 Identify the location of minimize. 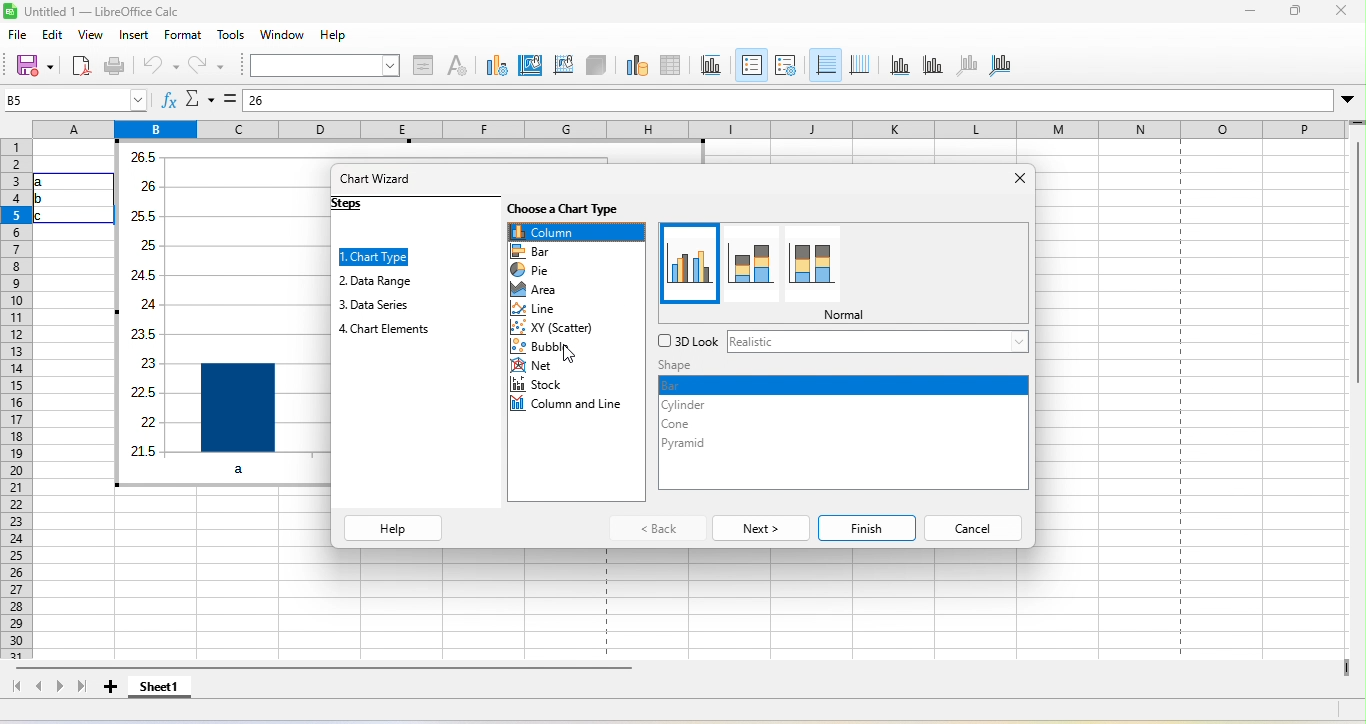
(1244, 13).